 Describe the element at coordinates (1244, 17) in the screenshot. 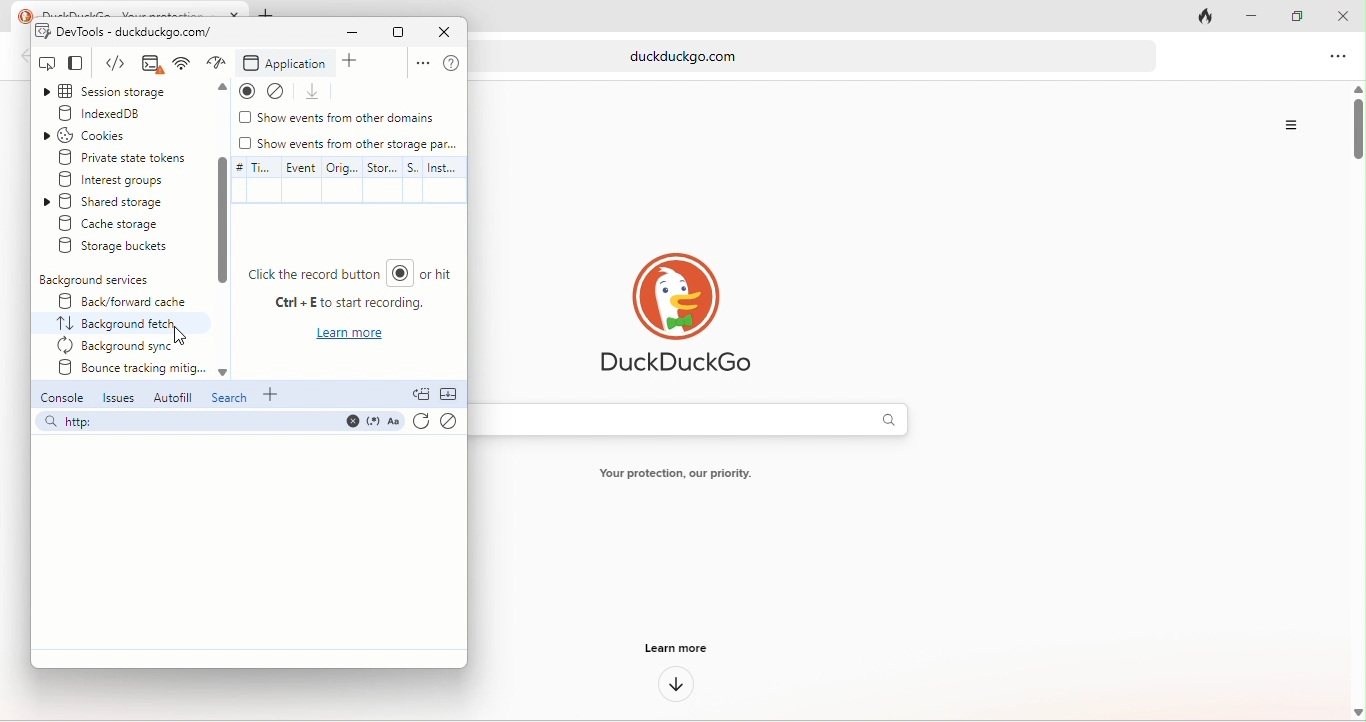

I see `minimize` at that location.